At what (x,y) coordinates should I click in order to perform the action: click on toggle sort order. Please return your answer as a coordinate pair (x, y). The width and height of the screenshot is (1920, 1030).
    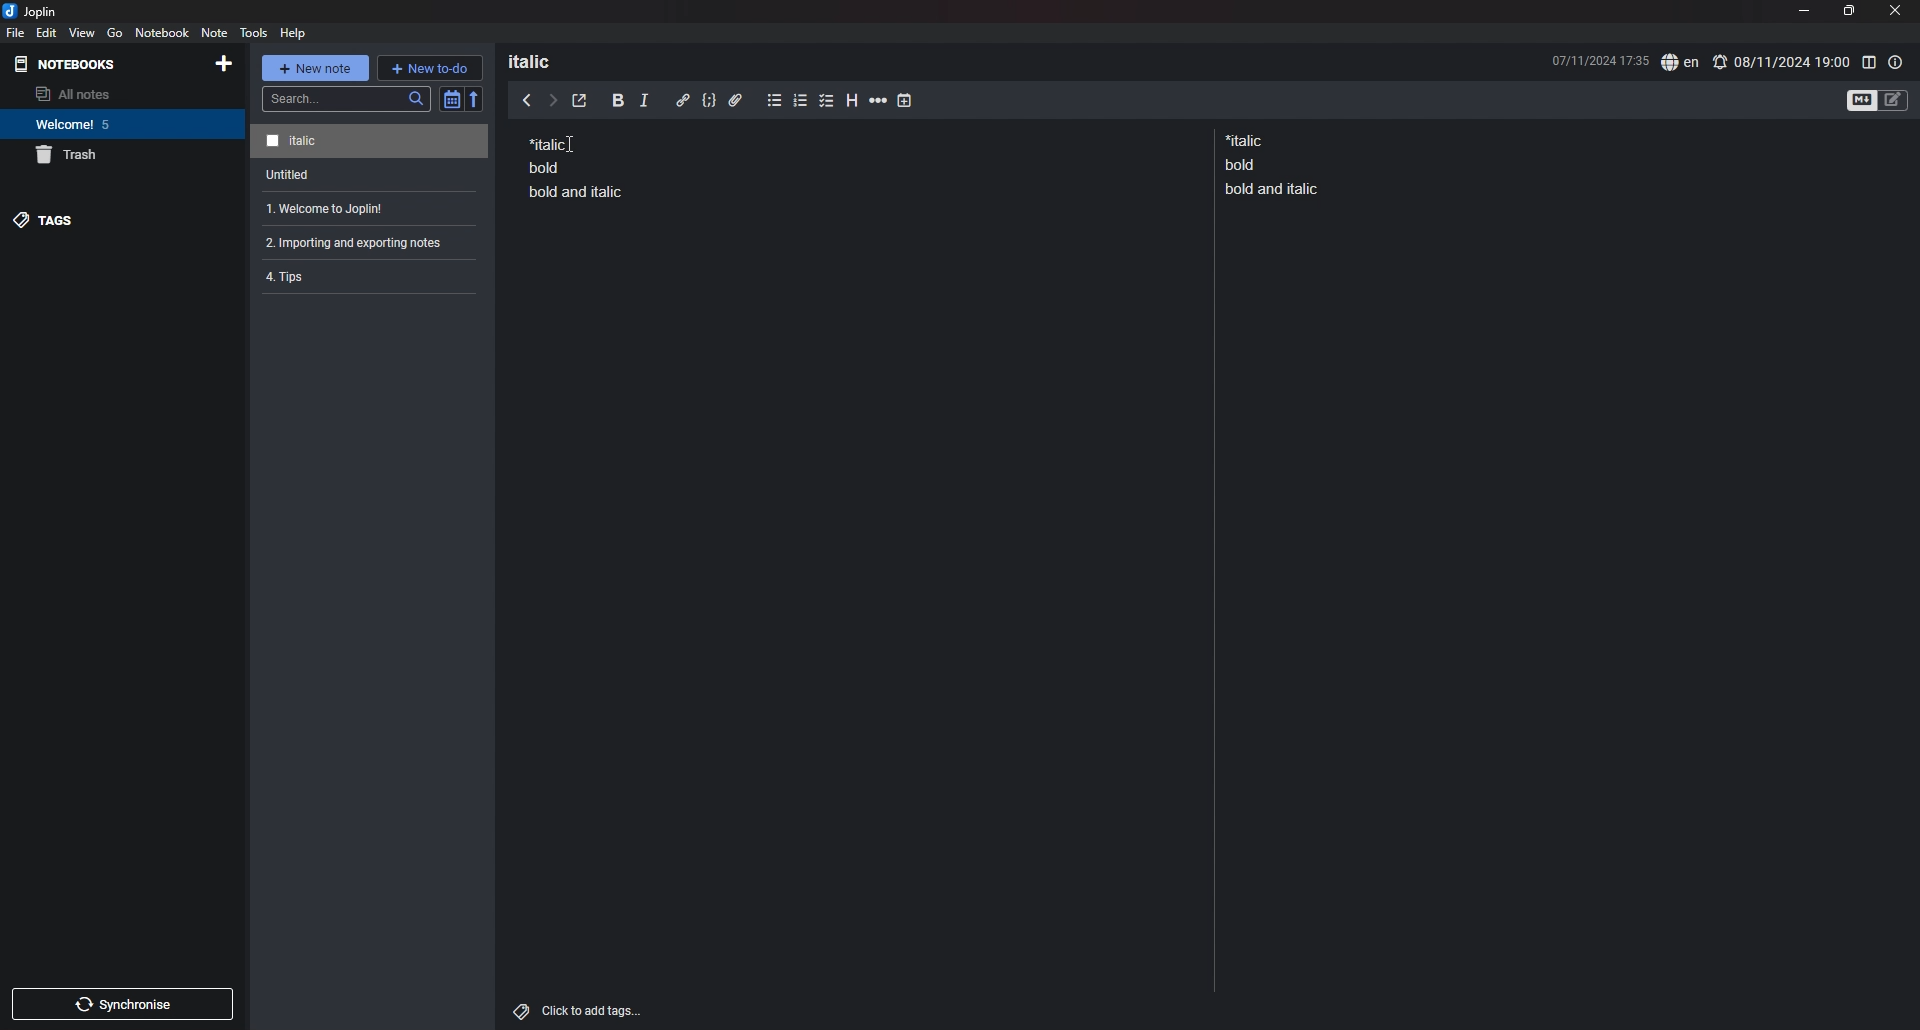
    Looking at the image, I should click on (451, 99).